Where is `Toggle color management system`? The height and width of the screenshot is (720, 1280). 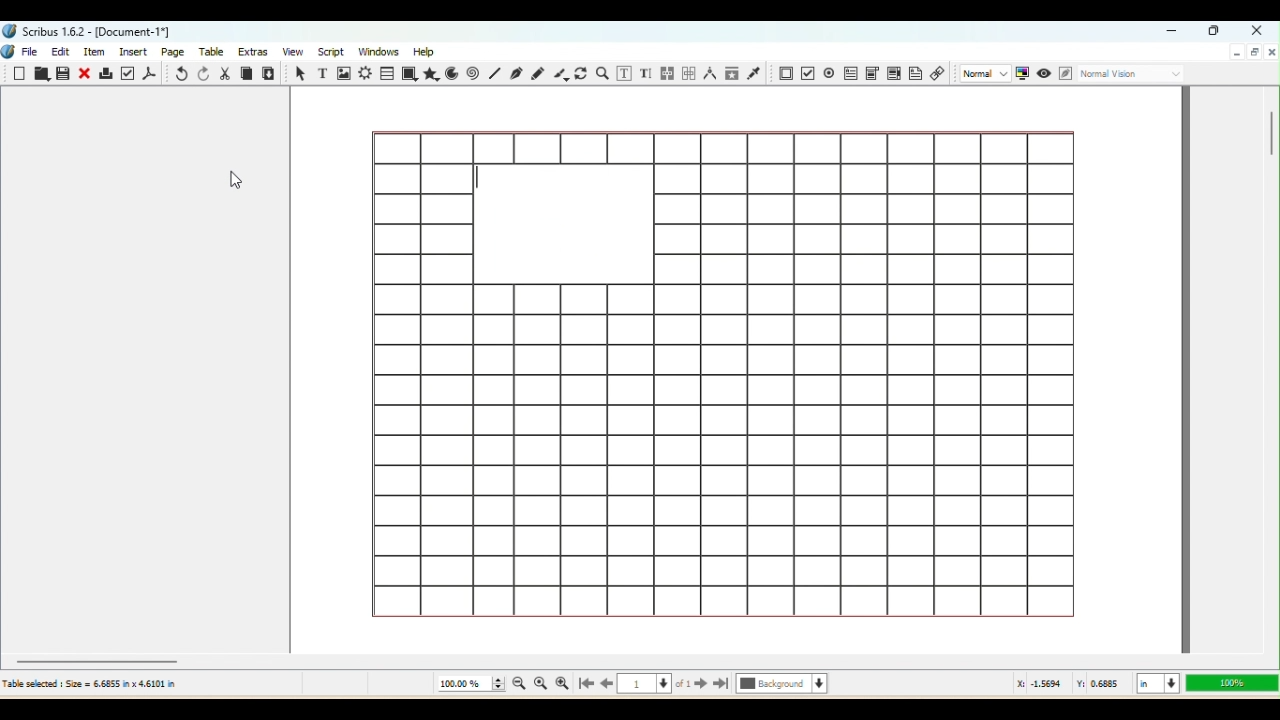
Toggle color management system is located at coordinates (1022, 74).